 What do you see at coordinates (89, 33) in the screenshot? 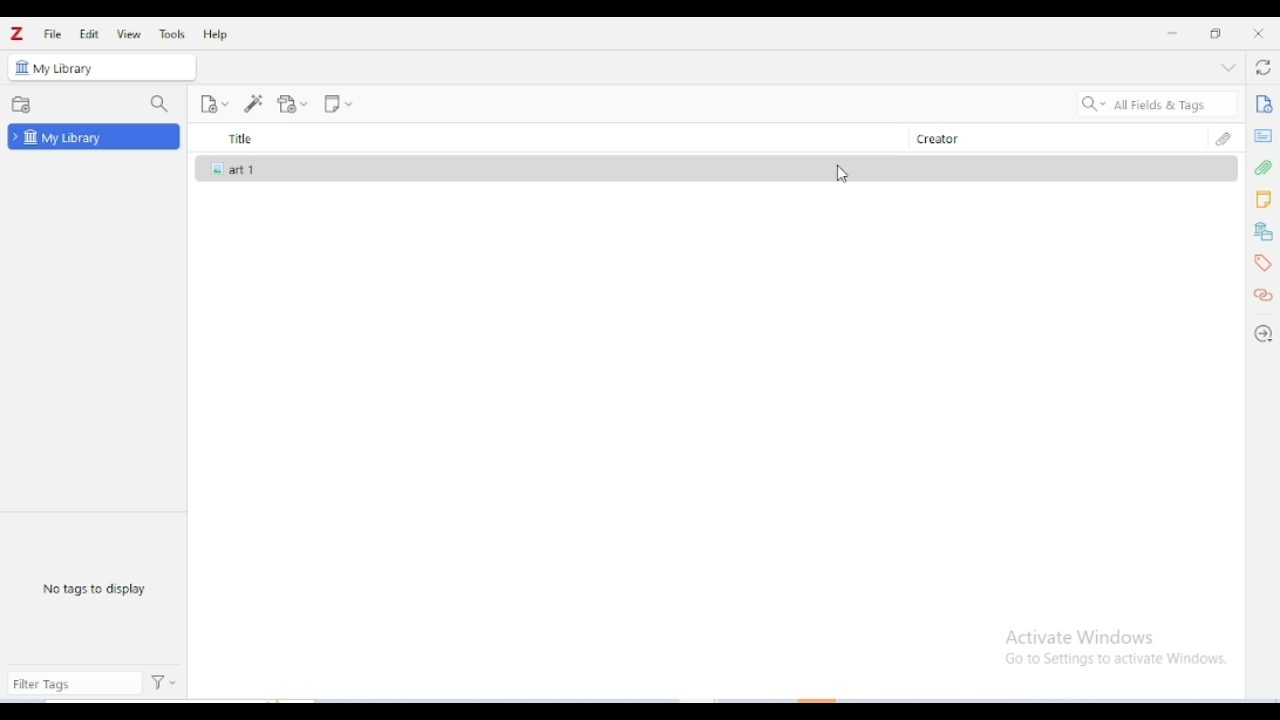
I see `edit` at bounding box center [89, 33].